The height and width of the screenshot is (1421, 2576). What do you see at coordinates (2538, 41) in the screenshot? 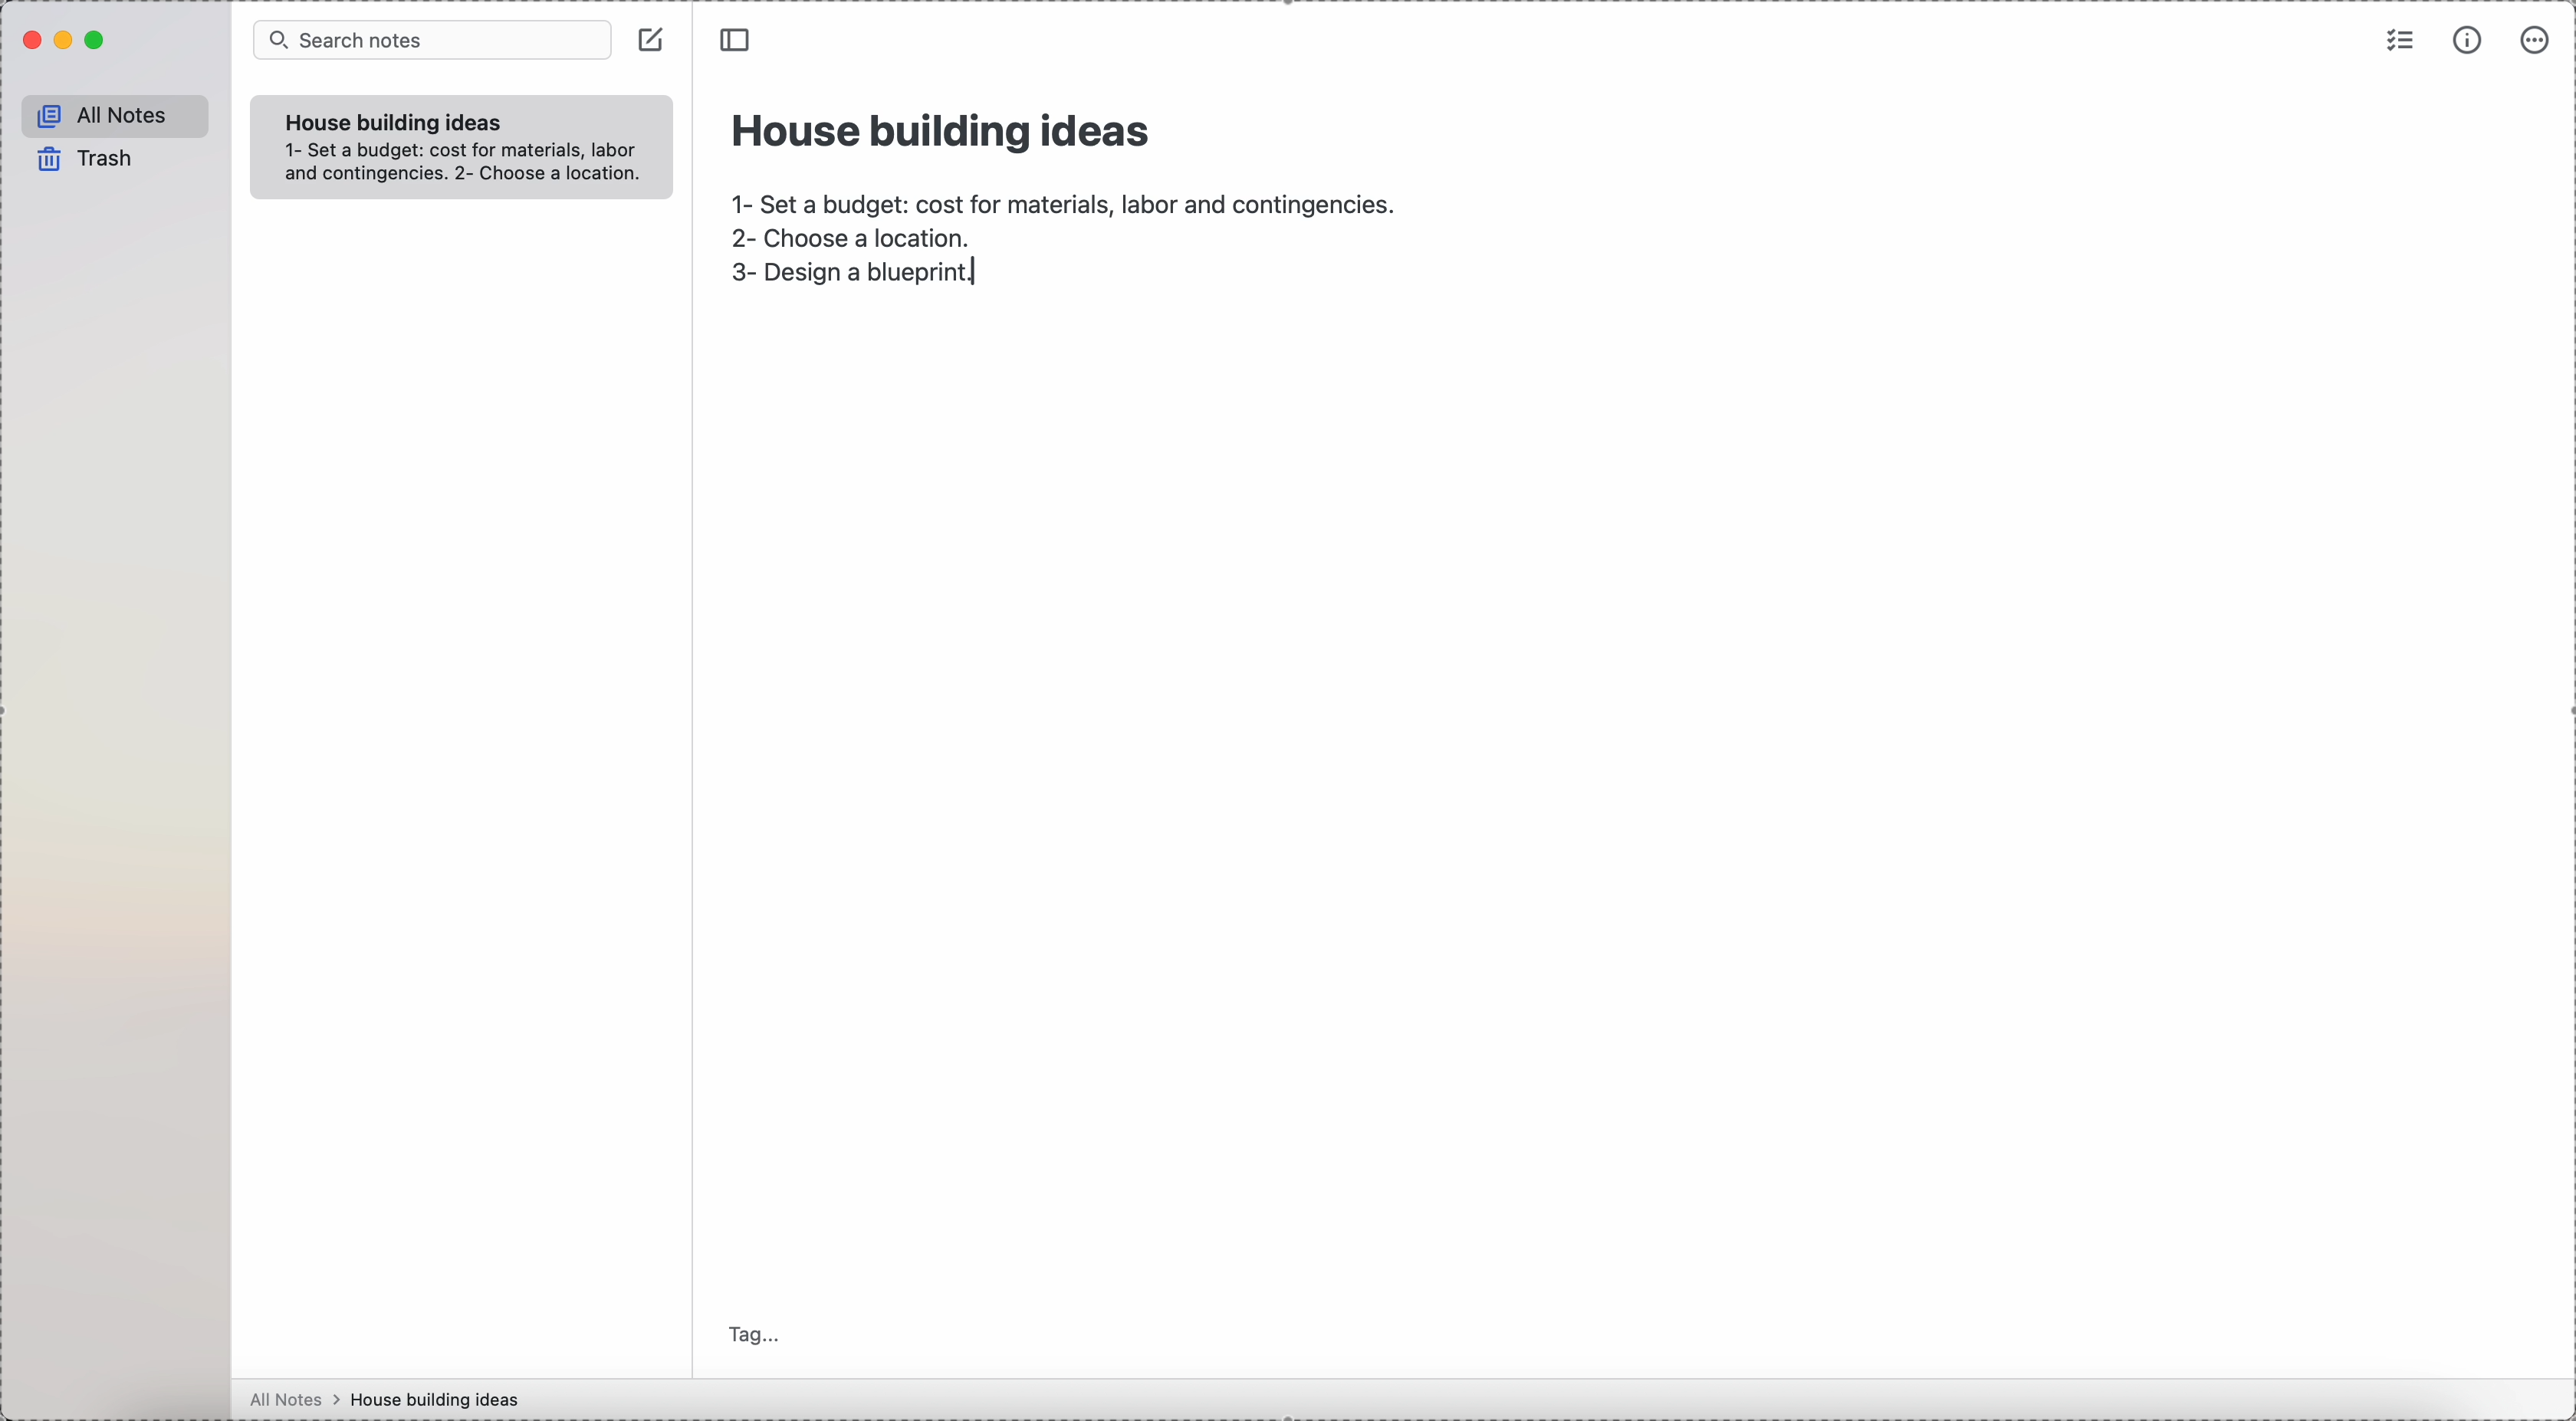
I see `more options` at bounding box center [2538, 41].